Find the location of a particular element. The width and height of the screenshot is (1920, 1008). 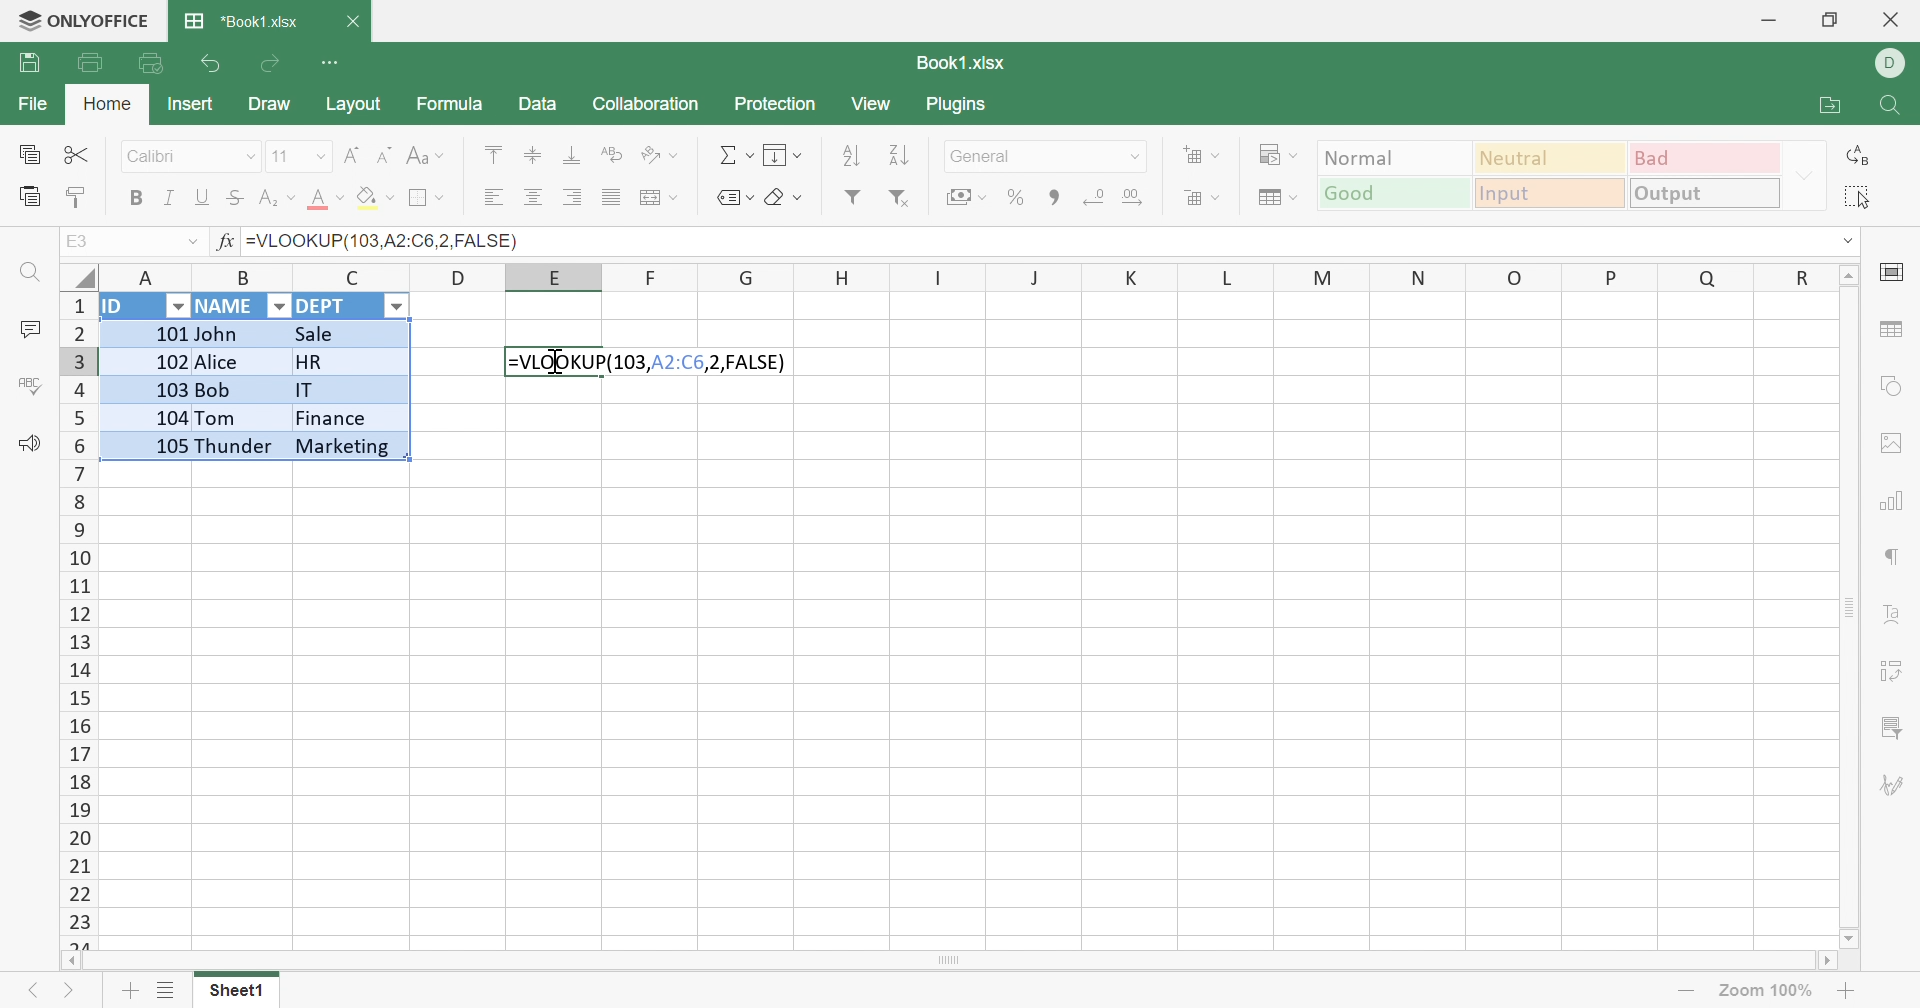

Wrap Text is located at coordinates (614, 154).